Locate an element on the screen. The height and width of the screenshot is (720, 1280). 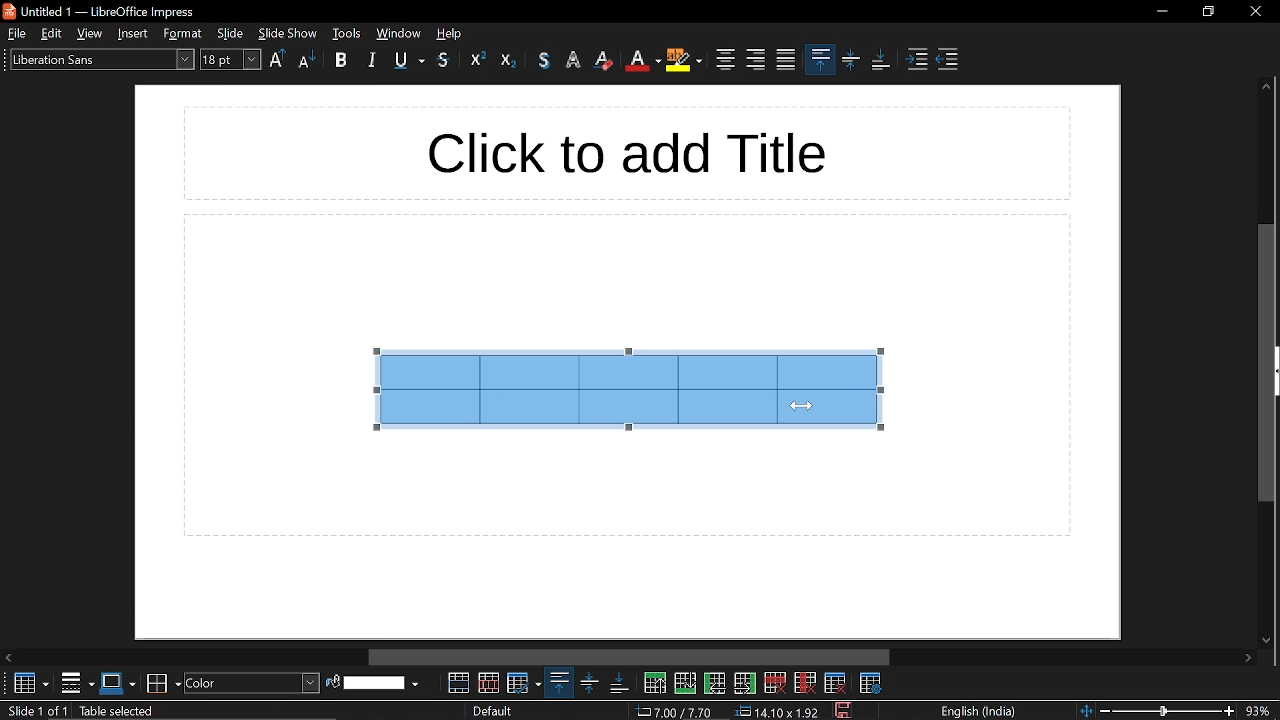
slide 1 of 1 is located at coordinates (34, 712).